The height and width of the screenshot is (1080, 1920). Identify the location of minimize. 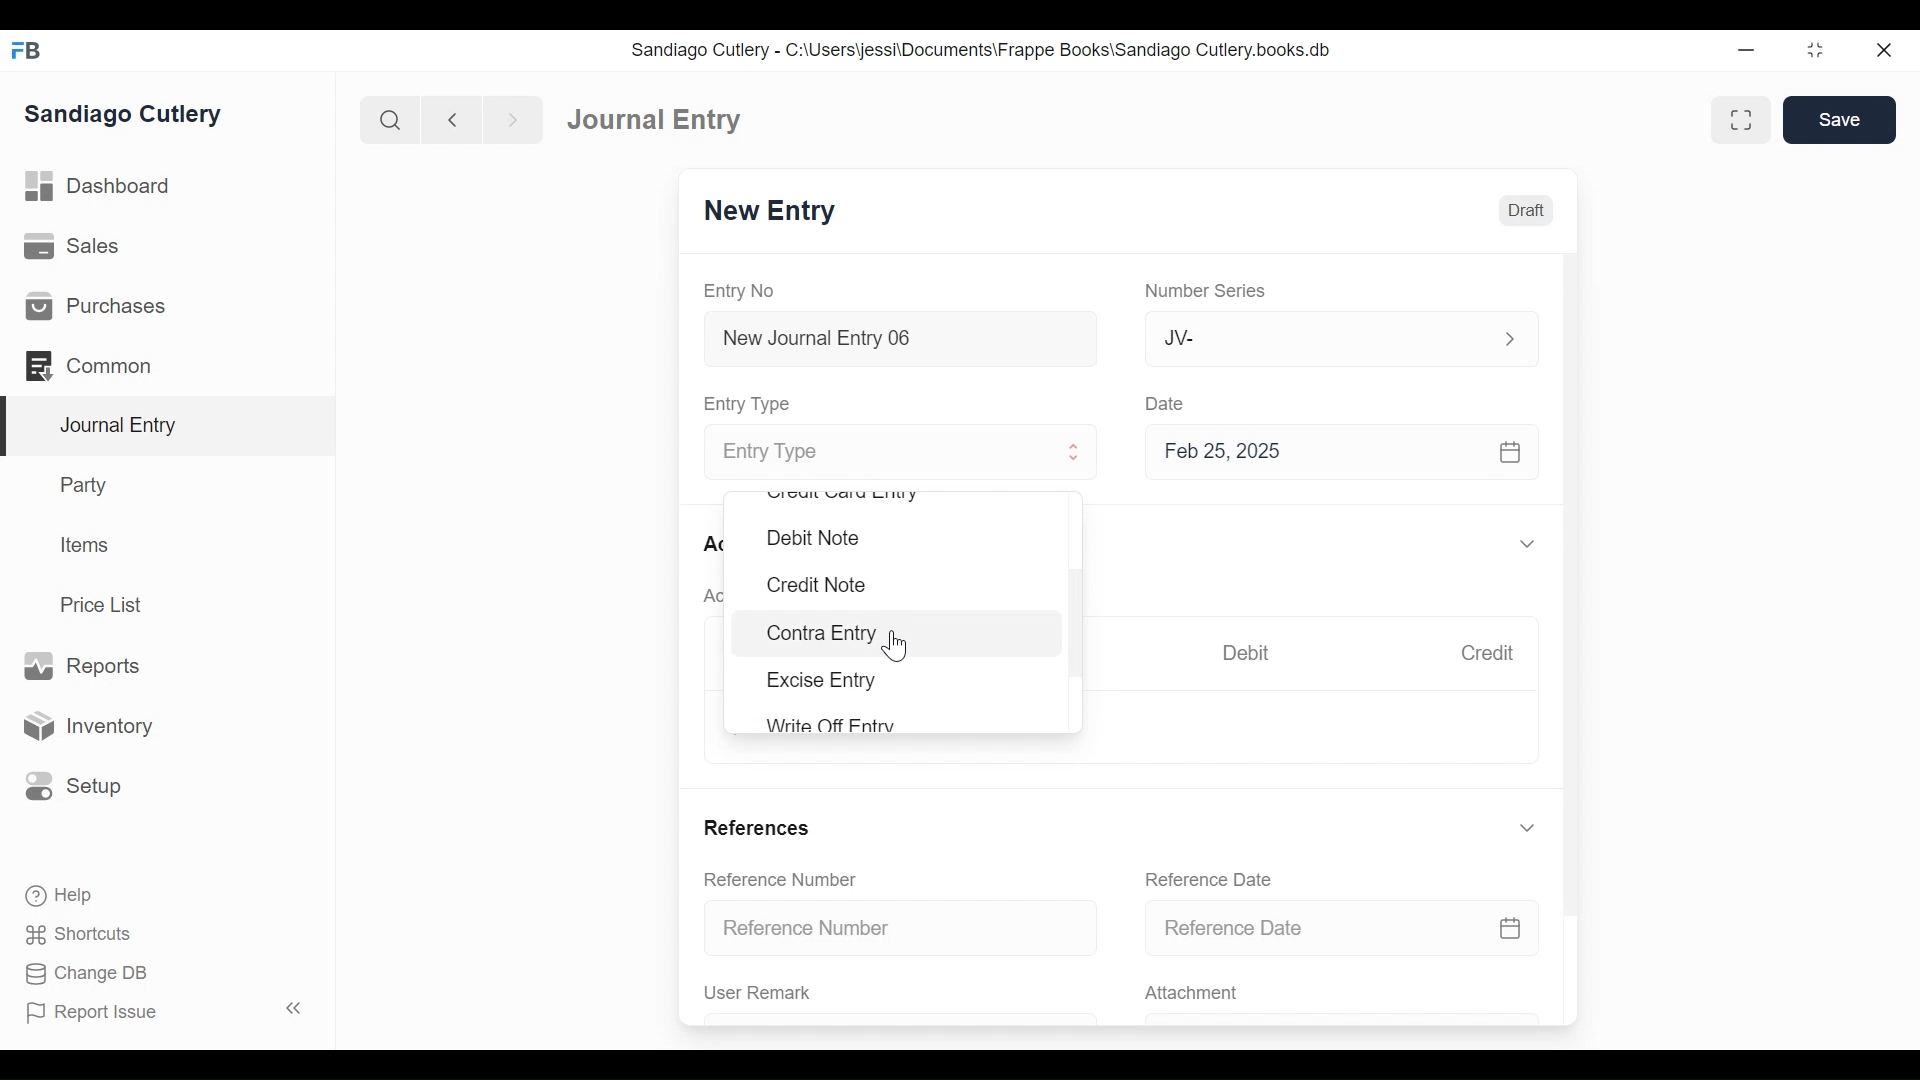
(1747, 49).